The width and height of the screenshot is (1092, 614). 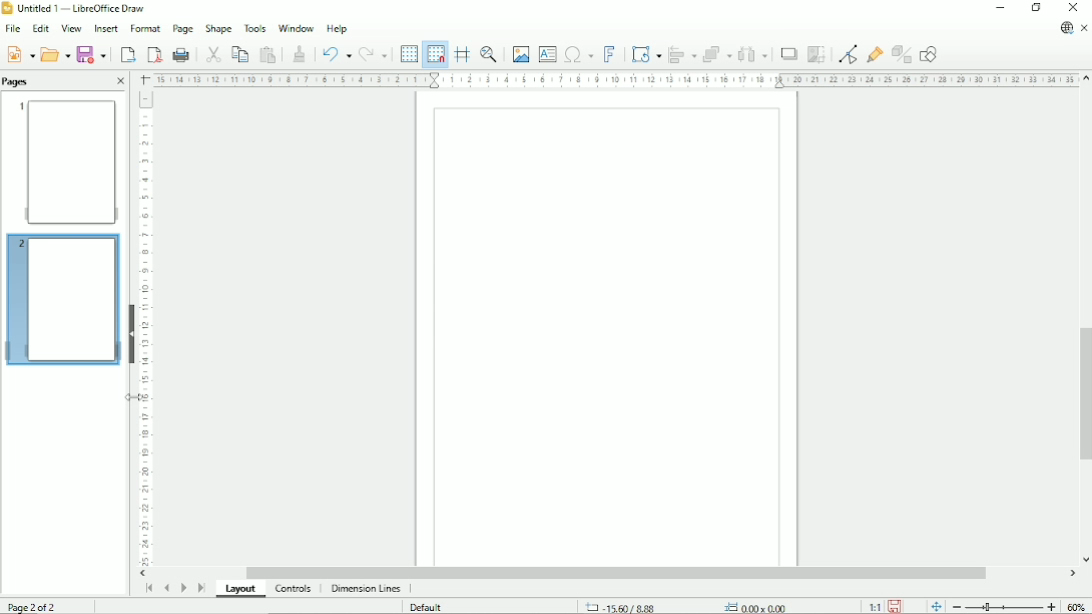 I want to click on Horizontal scrollbar, so click(x=615, y=573).